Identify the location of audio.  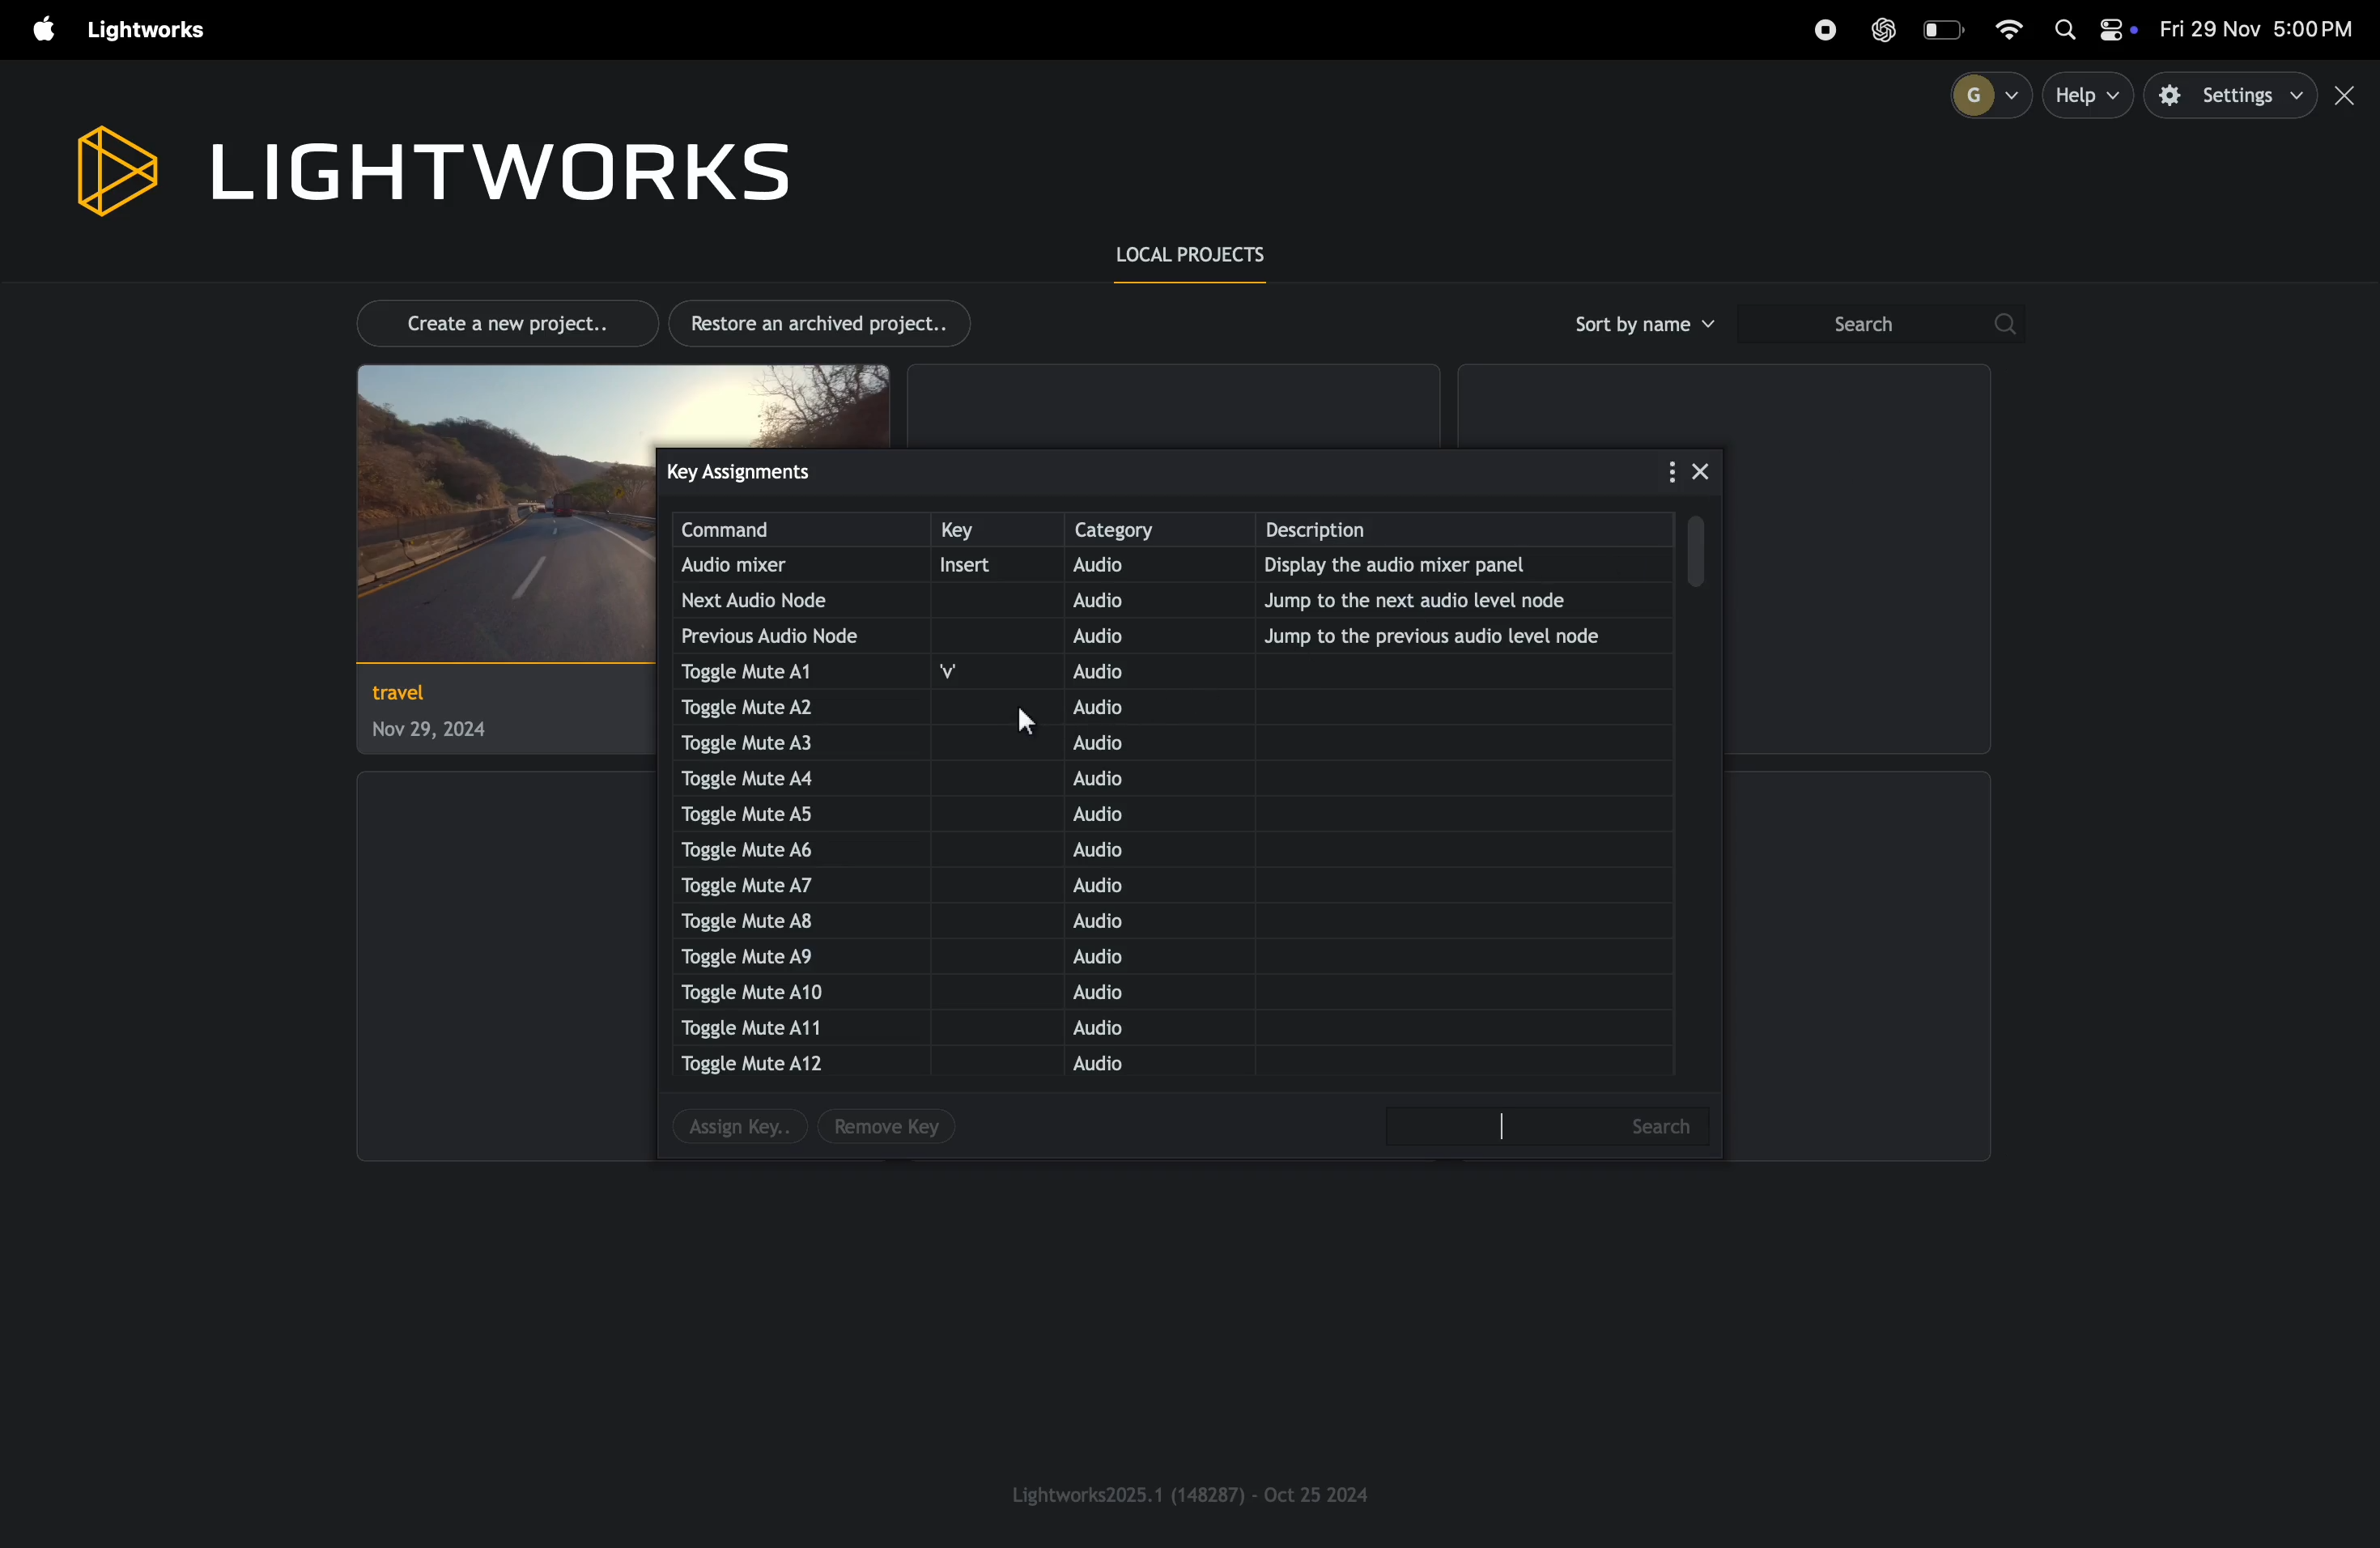
(1113, 887).